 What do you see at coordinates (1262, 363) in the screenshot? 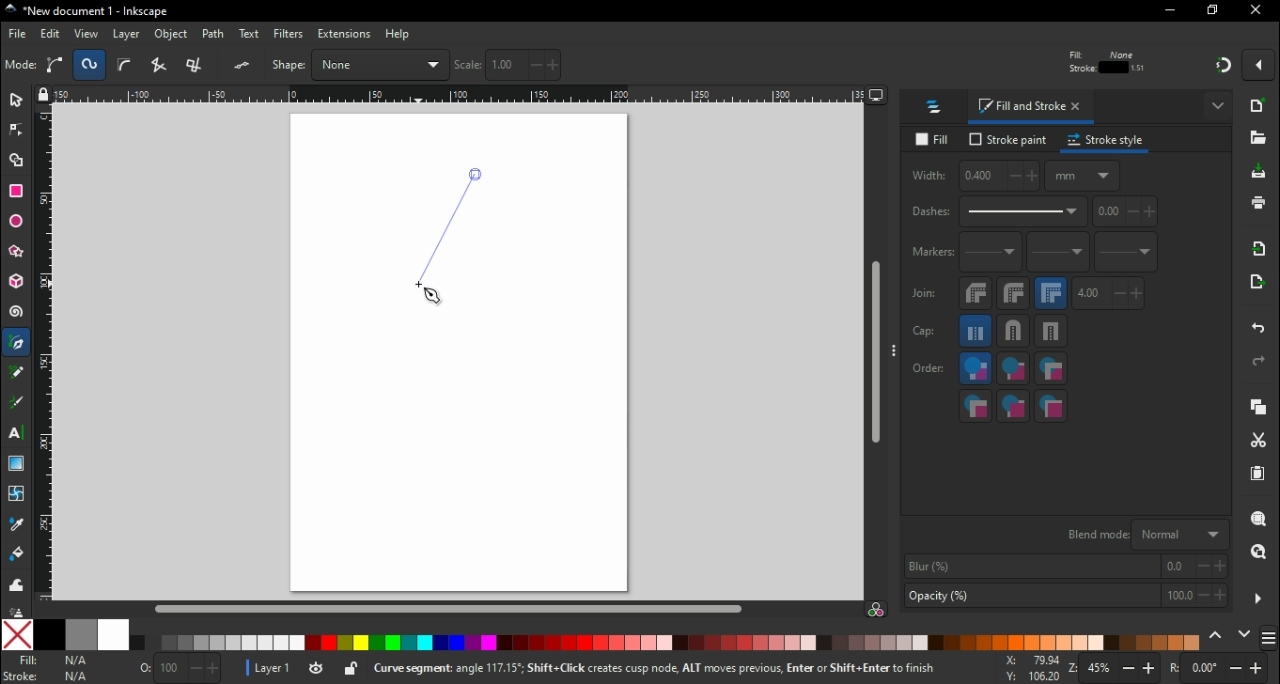
I see `redo` at bounding box center [1262, 363].